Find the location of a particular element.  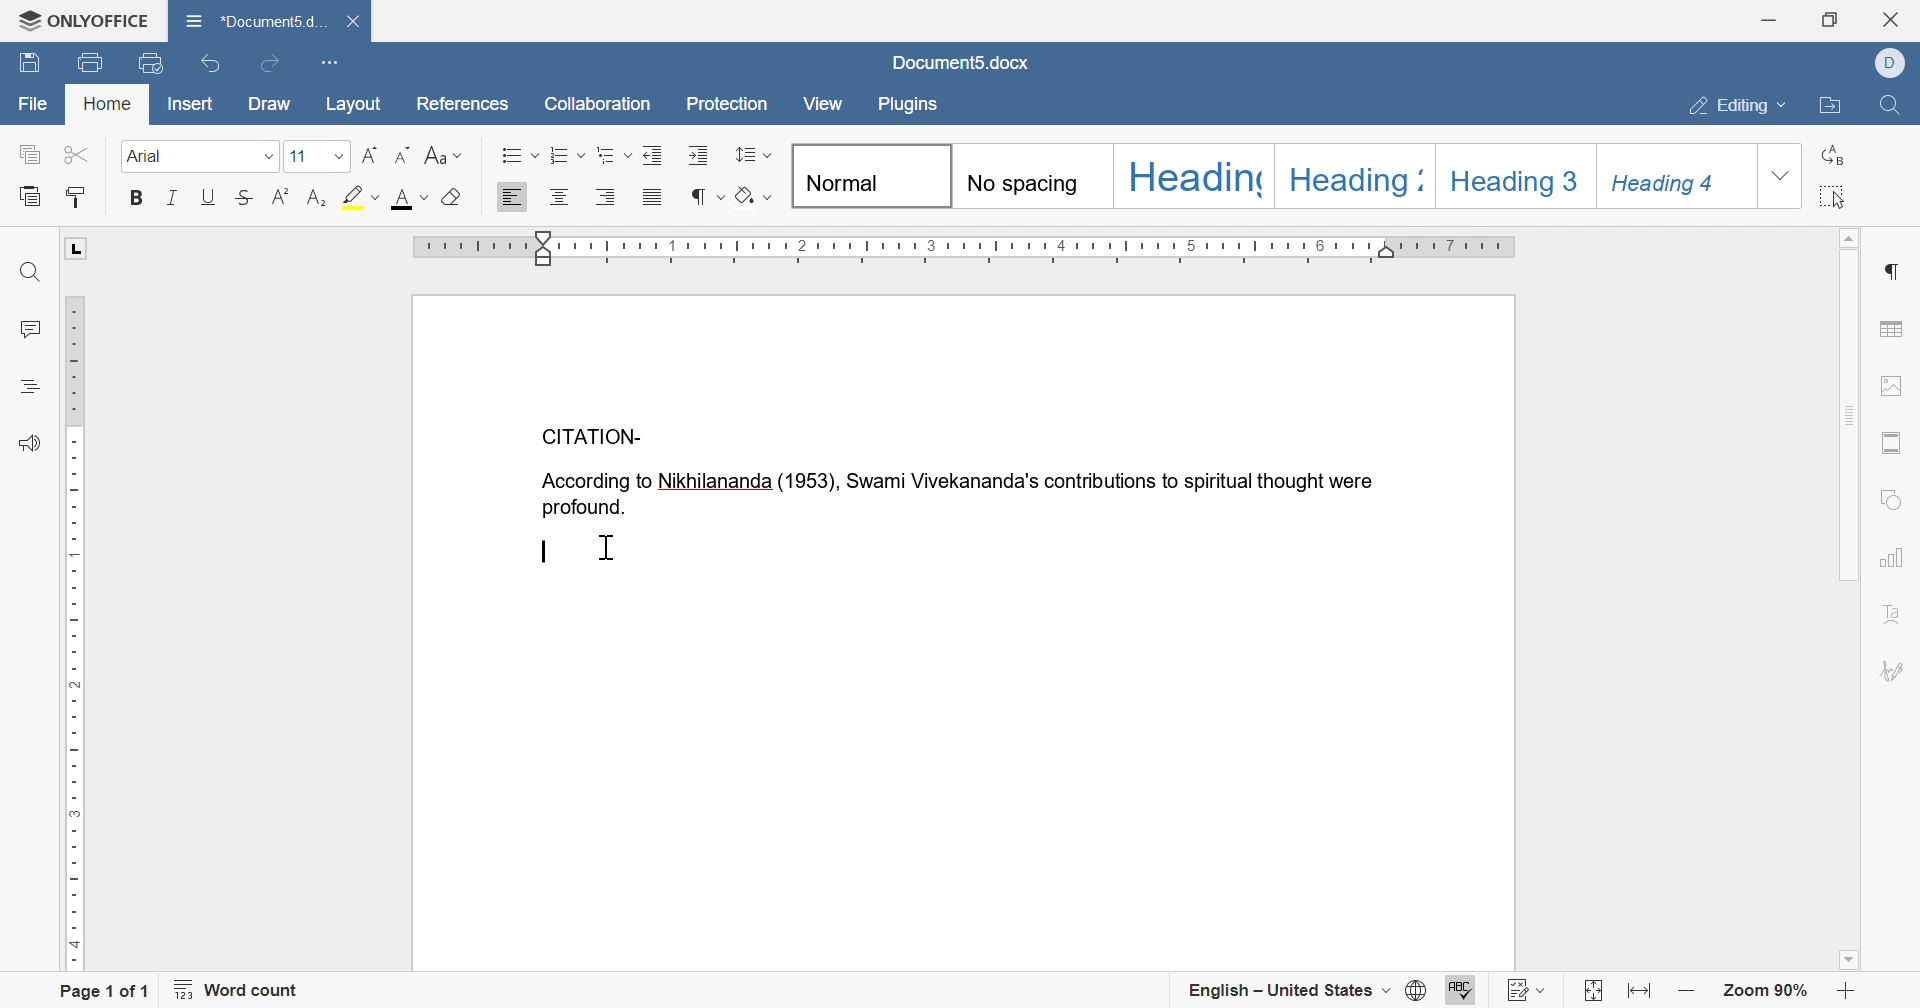

clear style is located at coordinates (751, 198).